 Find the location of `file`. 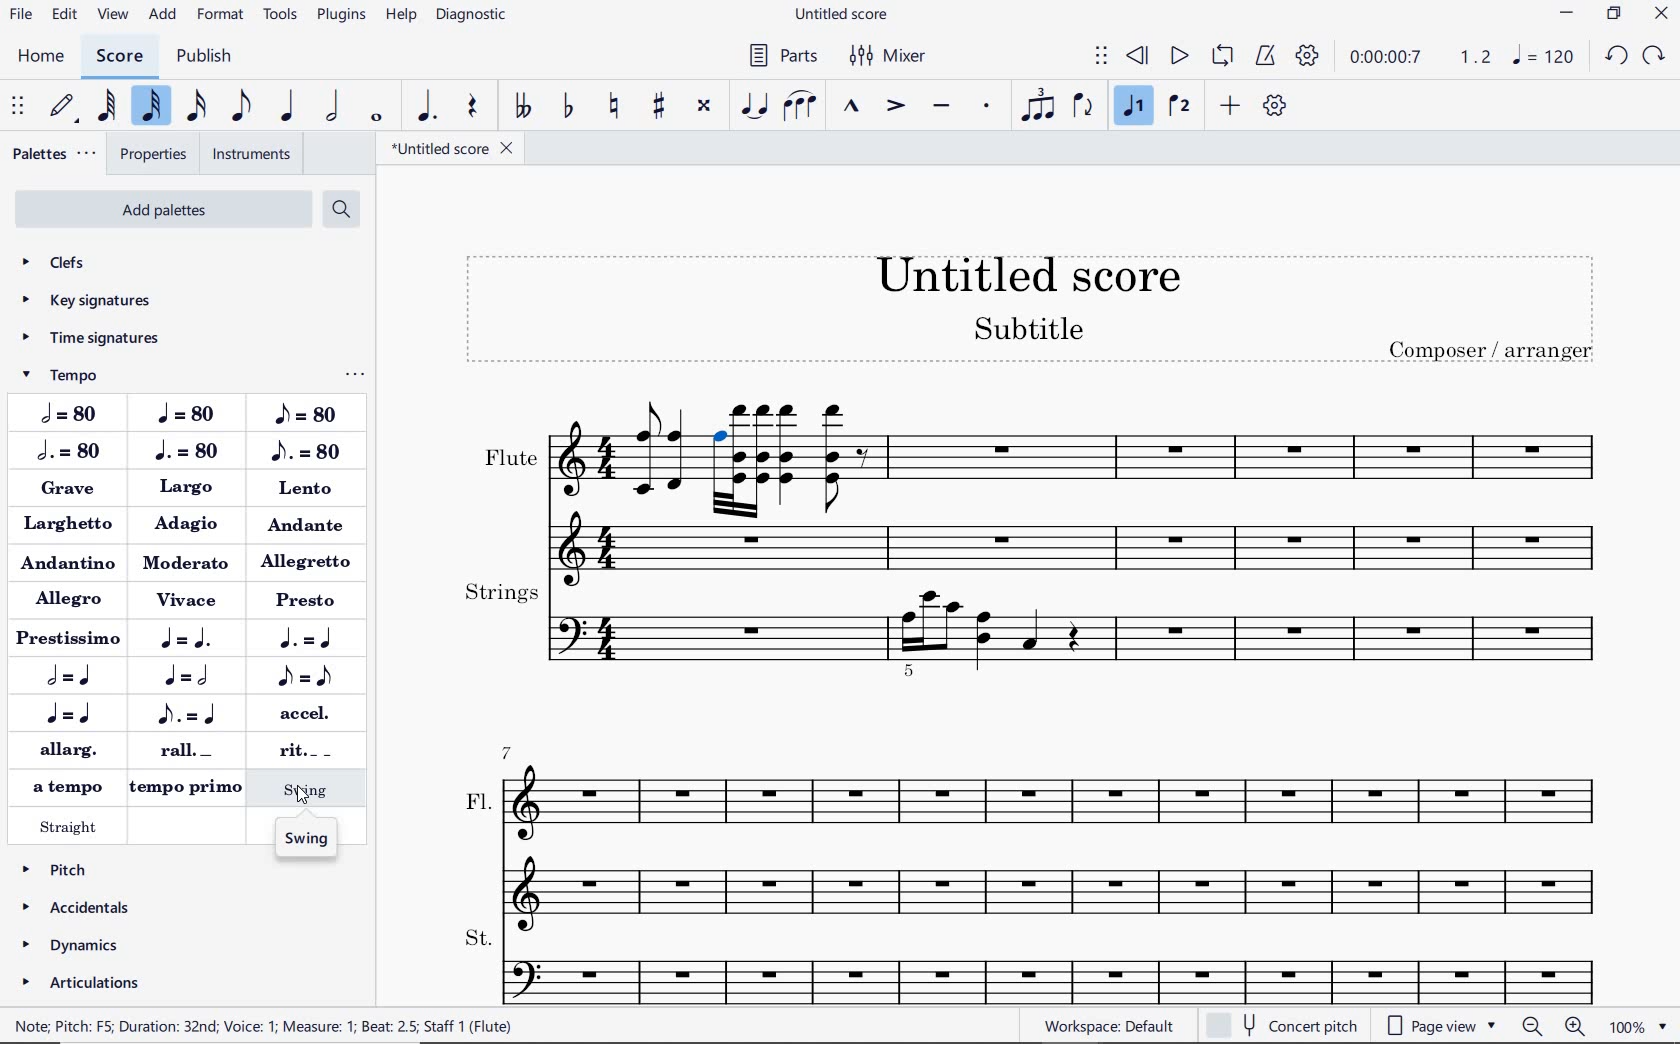

file is located at coordinates (20, 13).